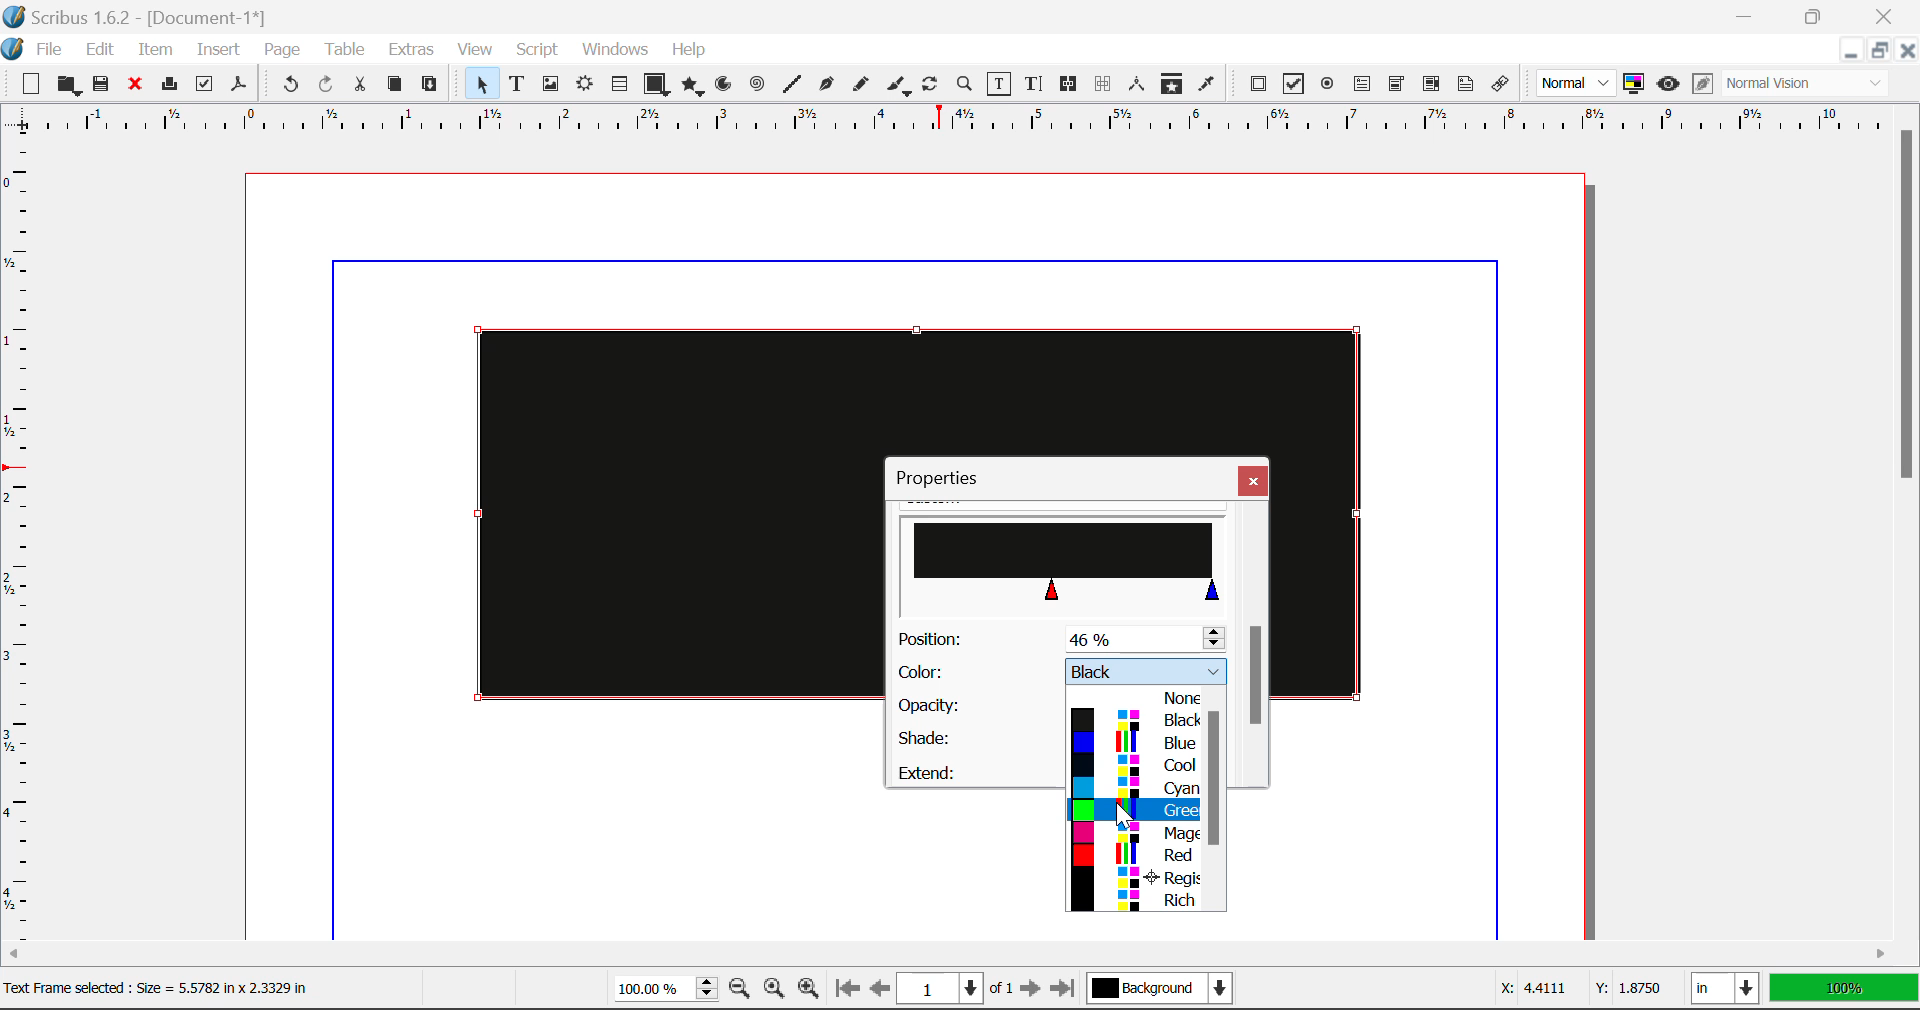 The image size is (1920, 1010). Describe the element at coordinates (1253, 480) in the screenshot. I see `Close` at that location.